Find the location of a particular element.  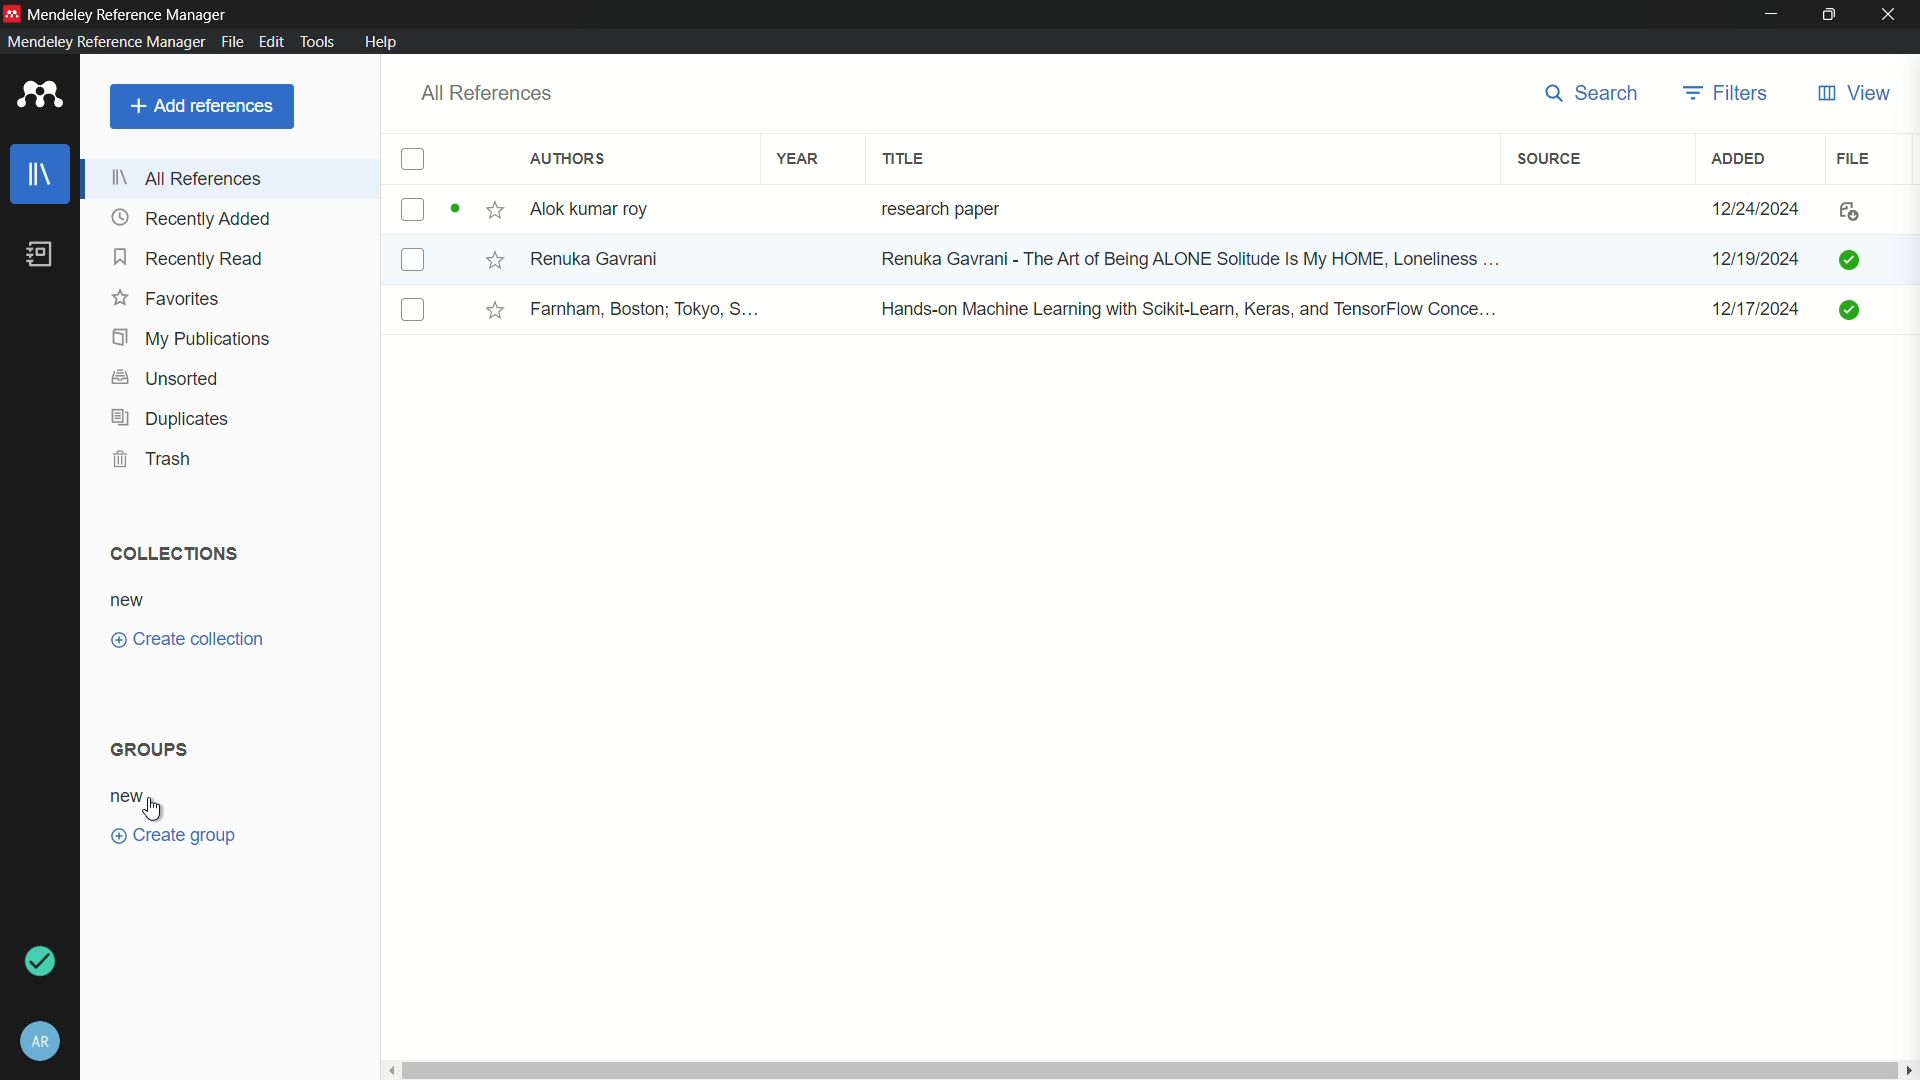

new is located at coordinates (125, 796).